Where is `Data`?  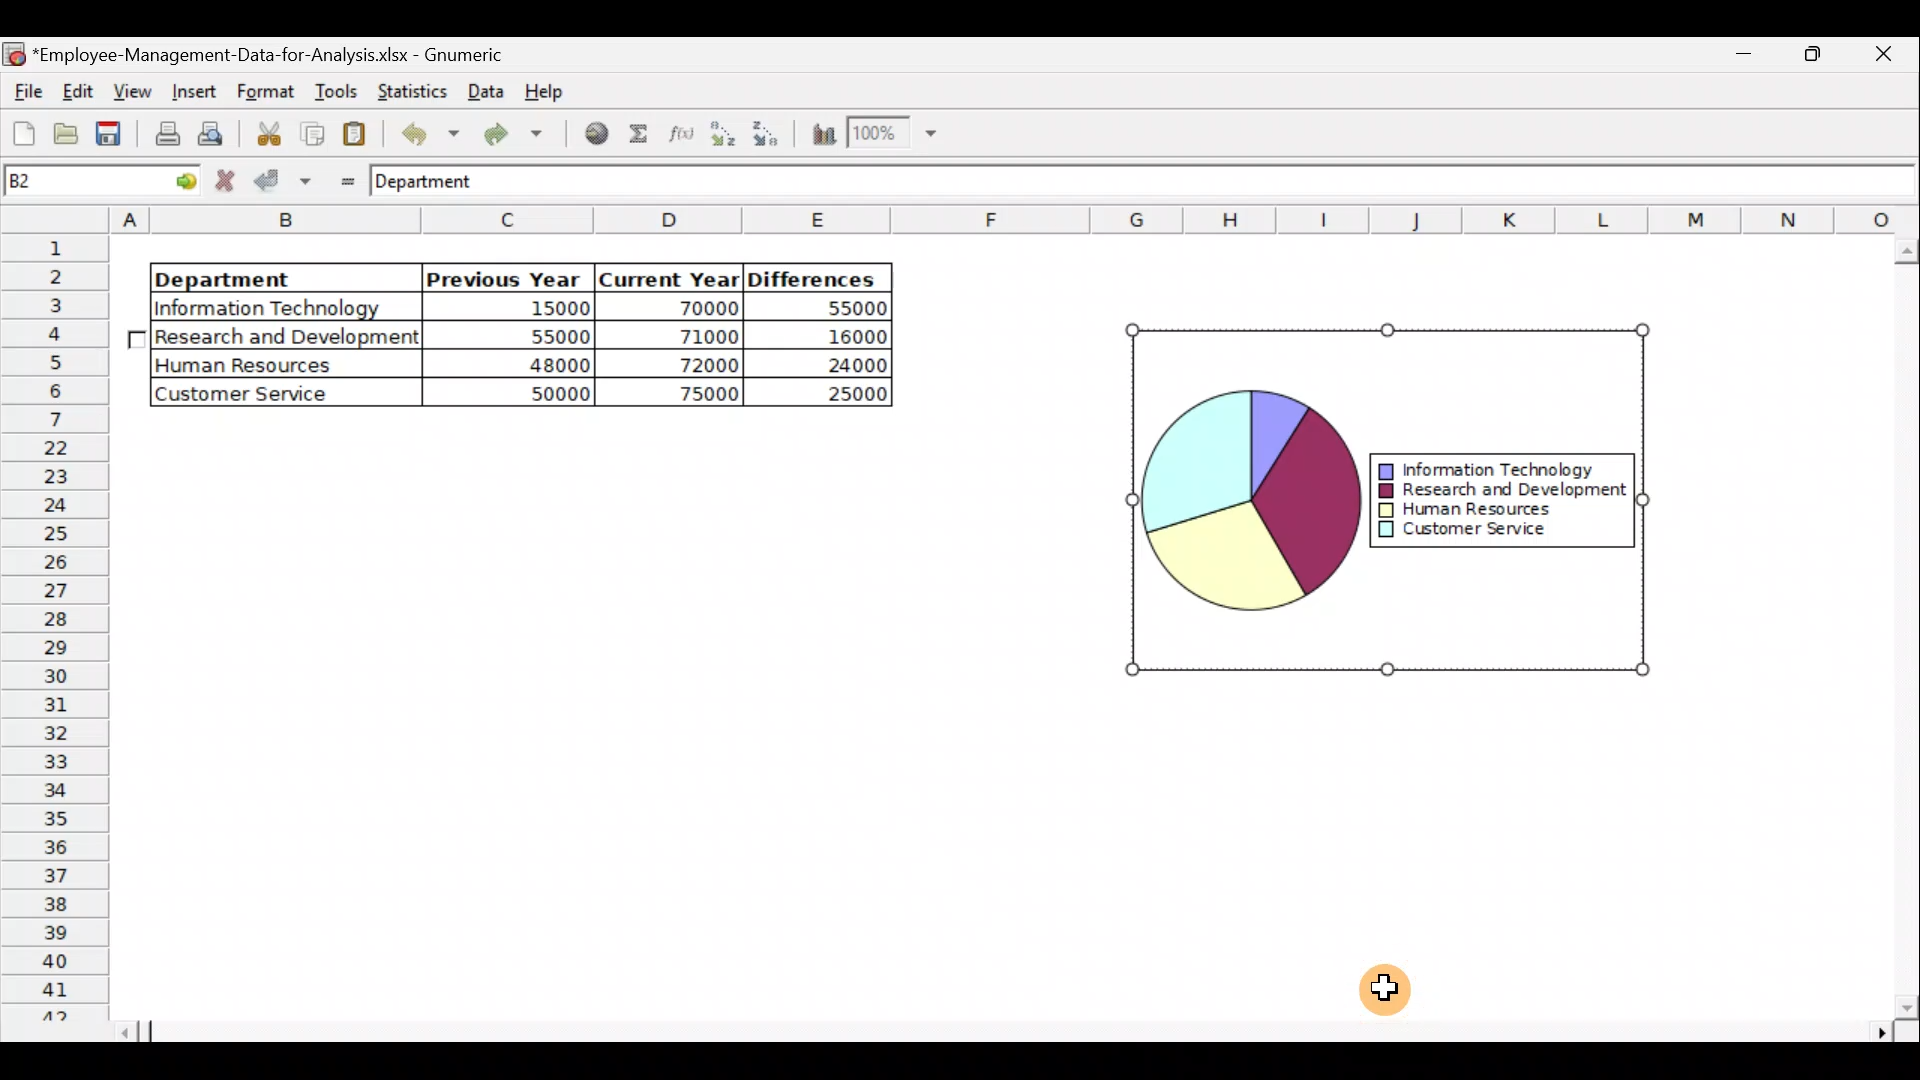 Data is located at coordinates (485, 89).